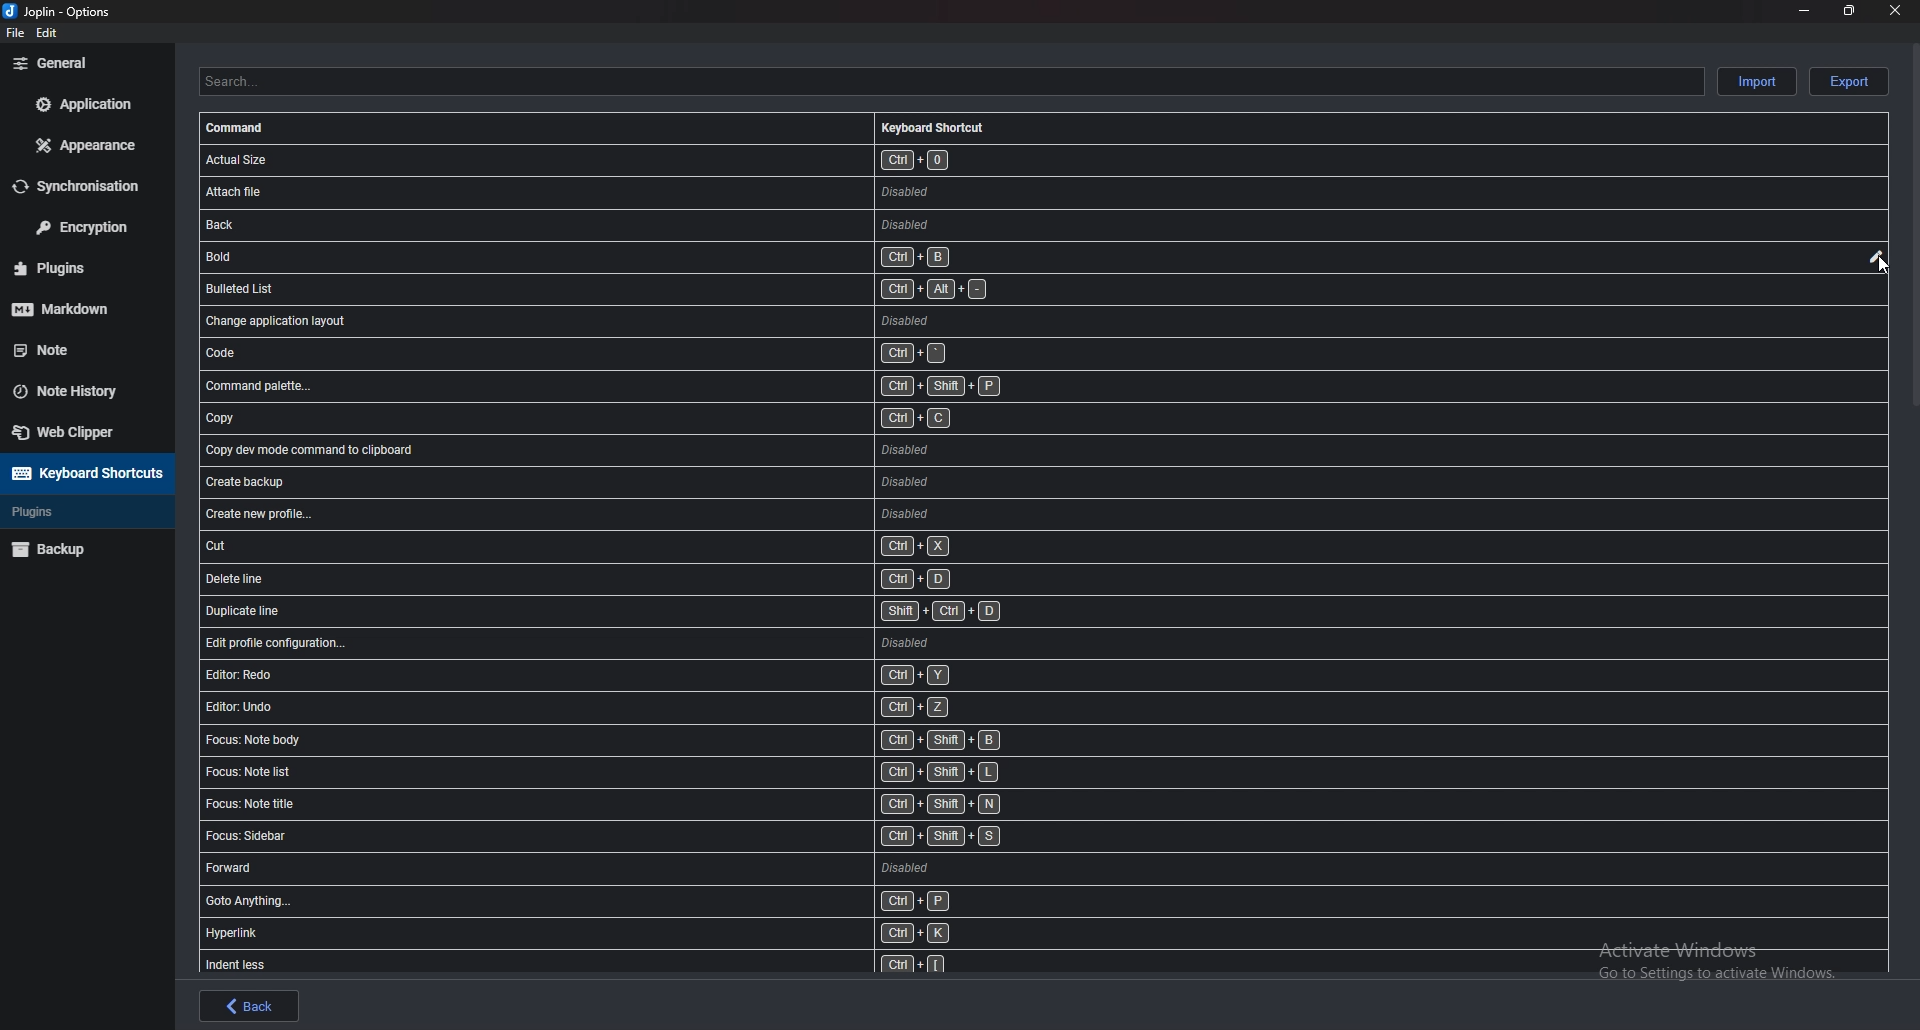 The height and width of the screenshot is (1030, 1920). I want to click on shortcut, so click(600, 226).